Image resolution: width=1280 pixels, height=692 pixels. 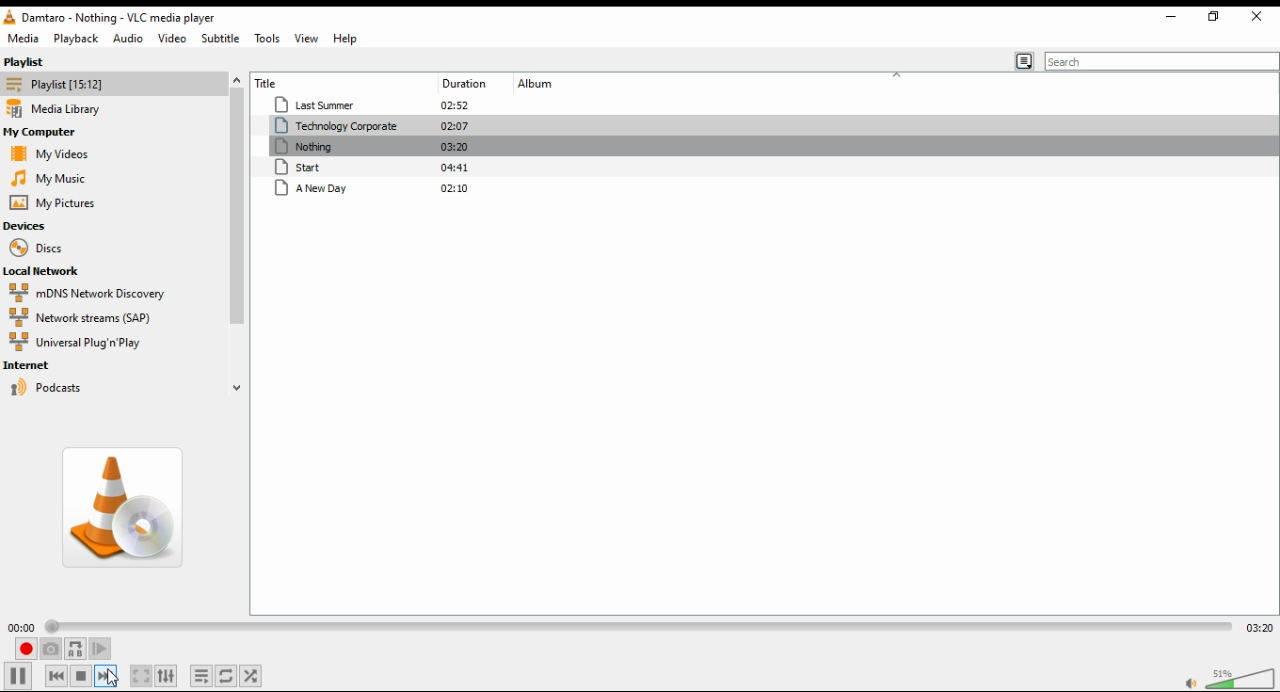 I want to click on show extended settings, so click(x=168, y=676).